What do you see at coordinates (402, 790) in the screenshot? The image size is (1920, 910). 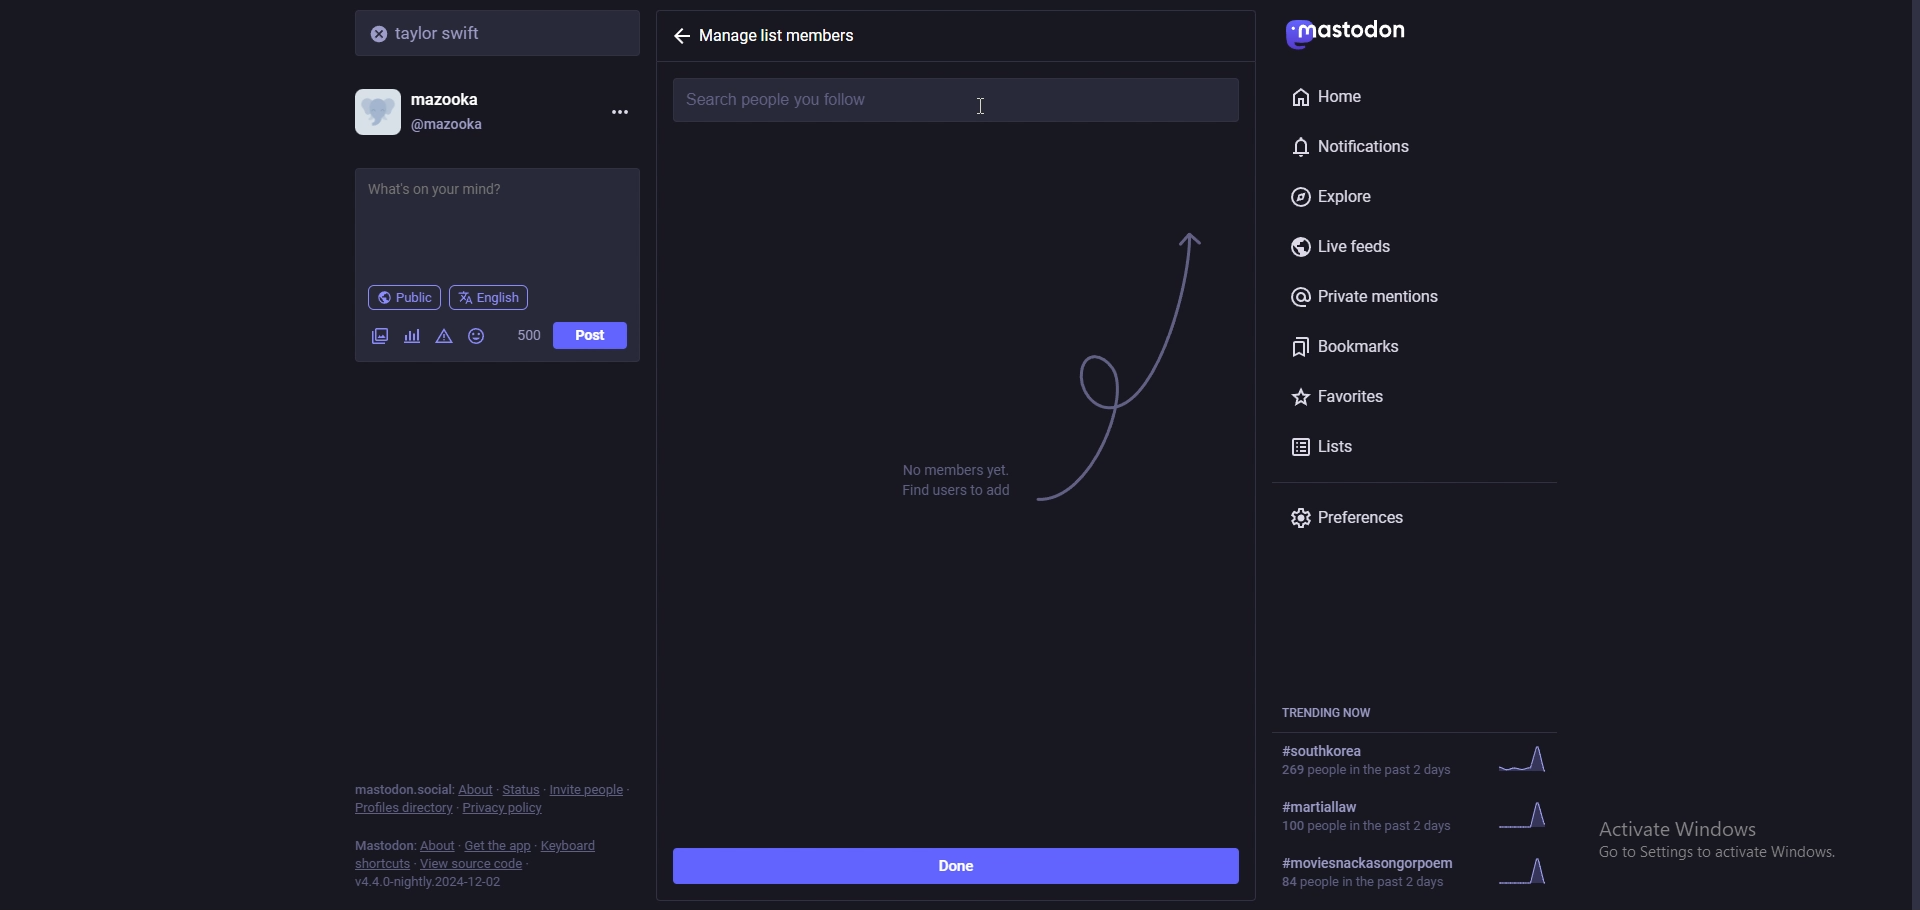 I see `mastodon social` at bounding box center [402, 790].